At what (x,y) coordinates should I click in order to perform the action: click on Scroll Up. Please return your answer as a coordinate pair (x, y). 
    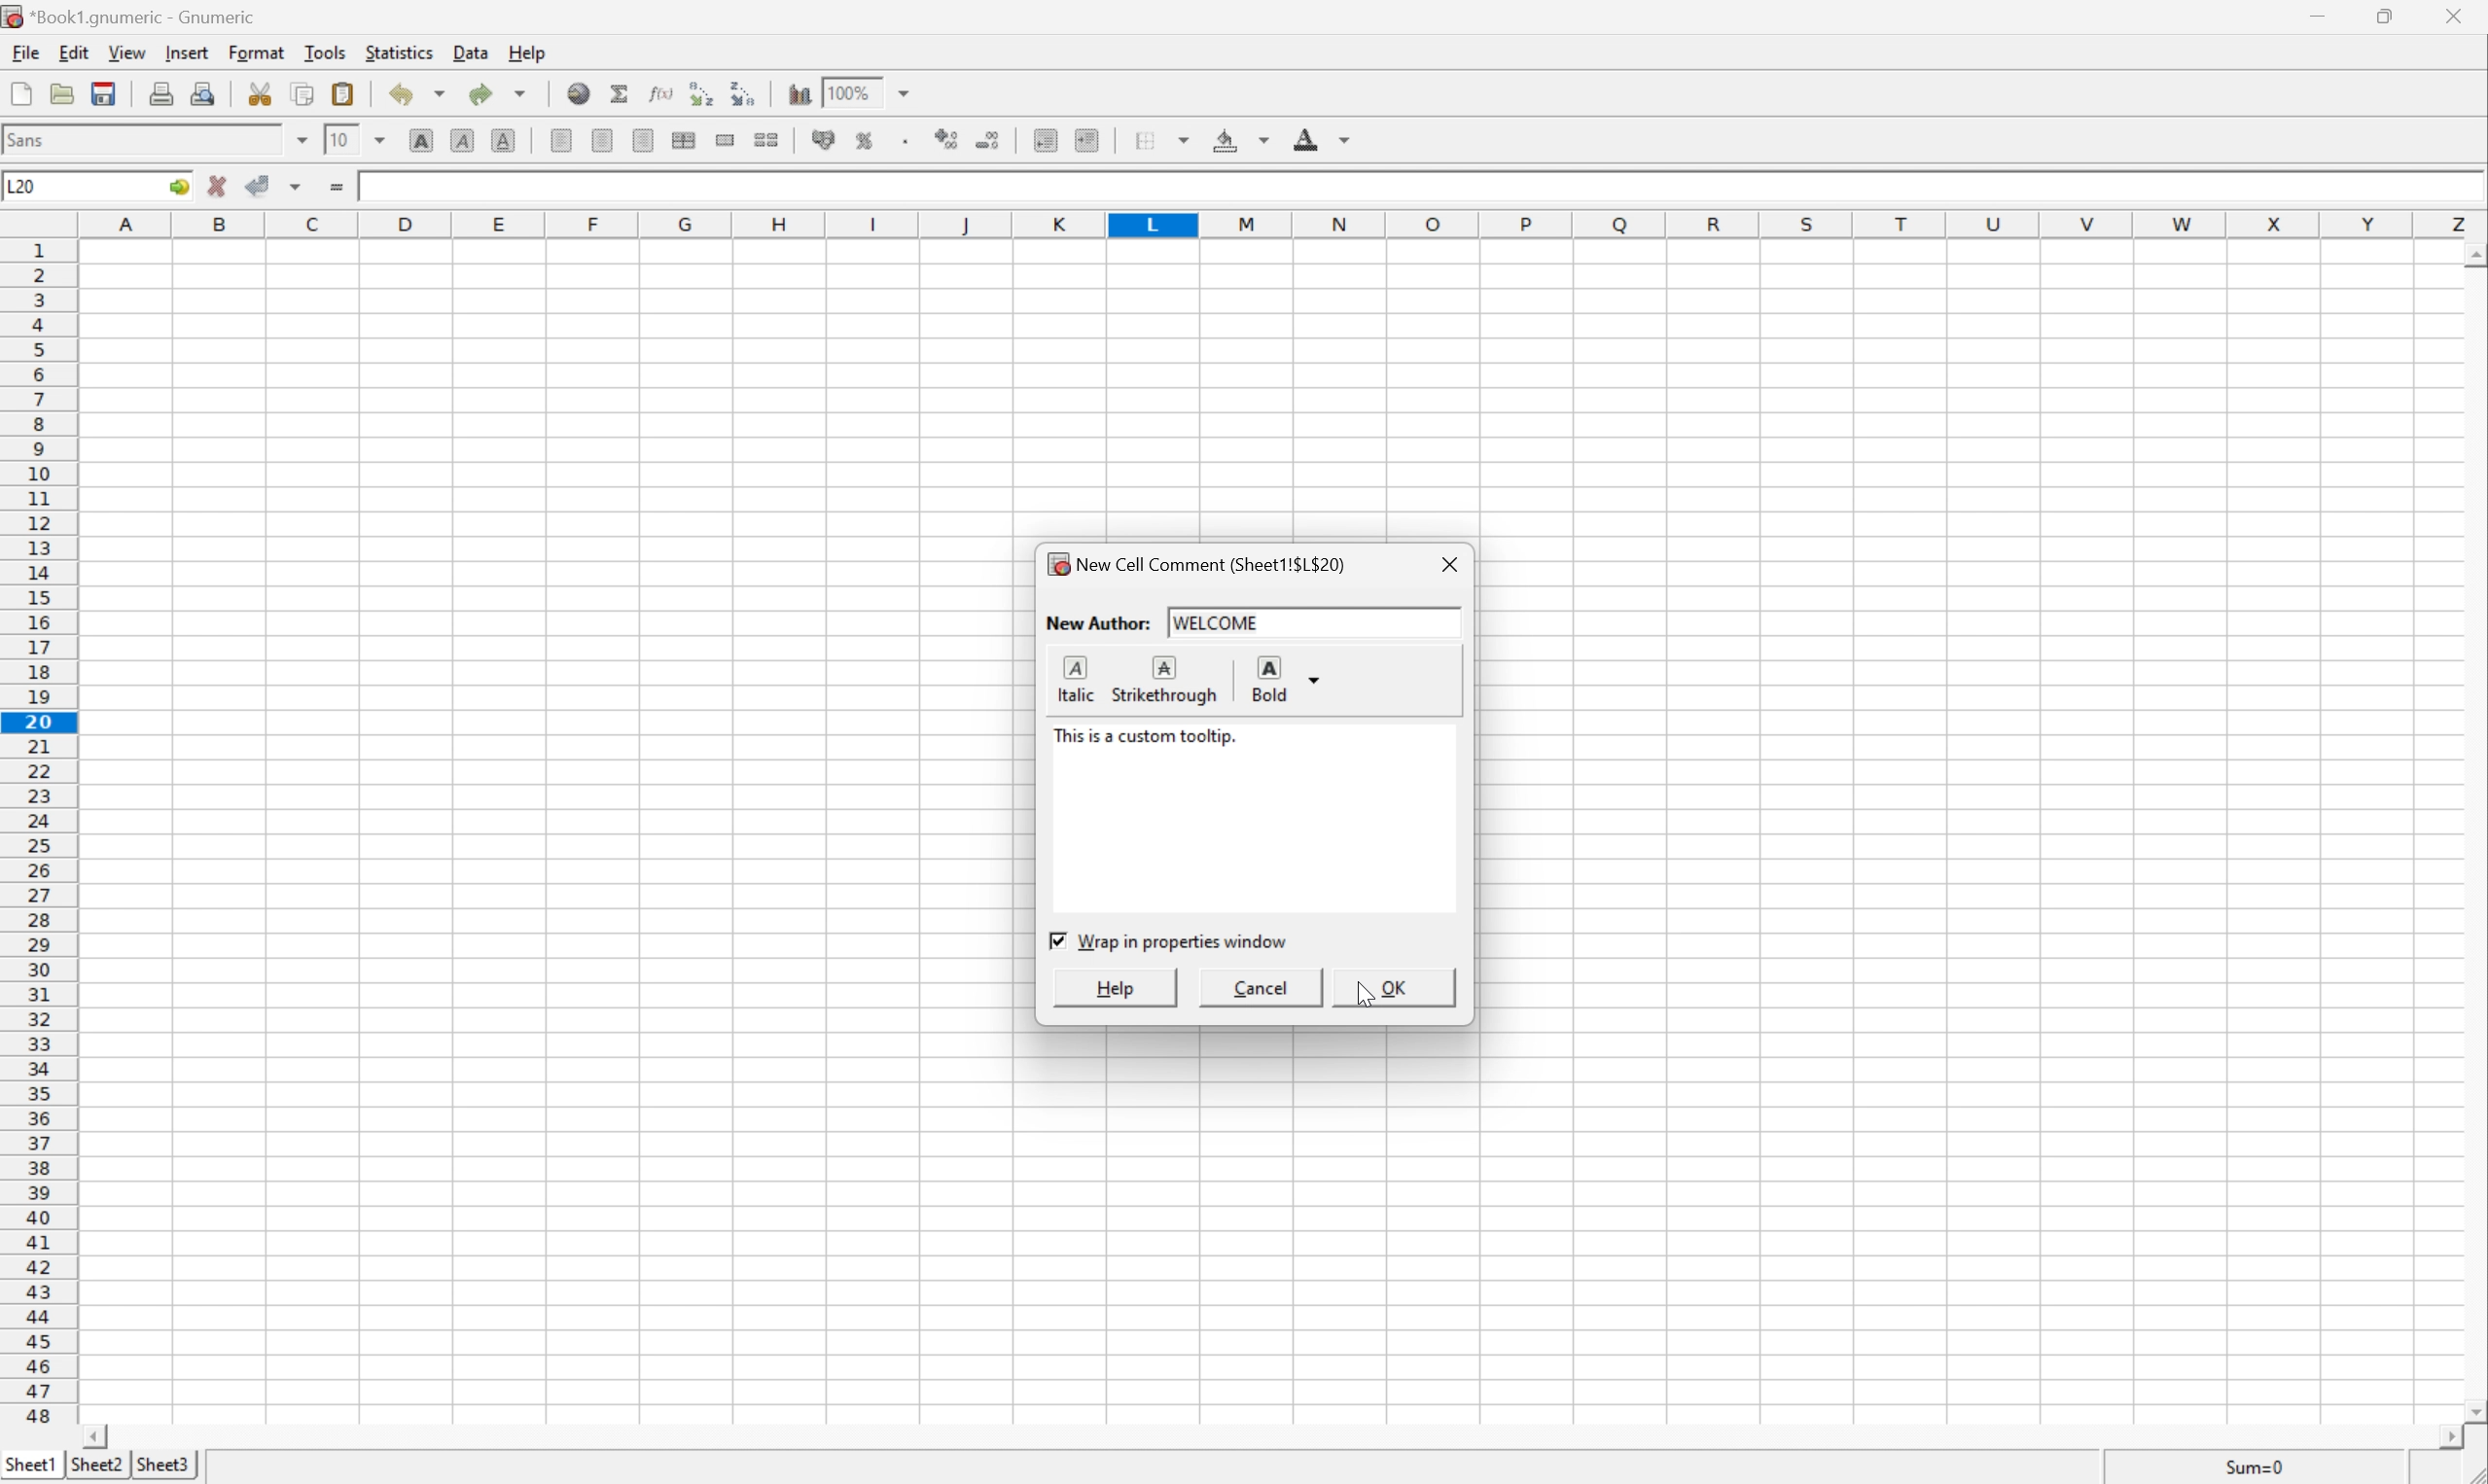
    Looking at the image, I should click on (2472, 254).